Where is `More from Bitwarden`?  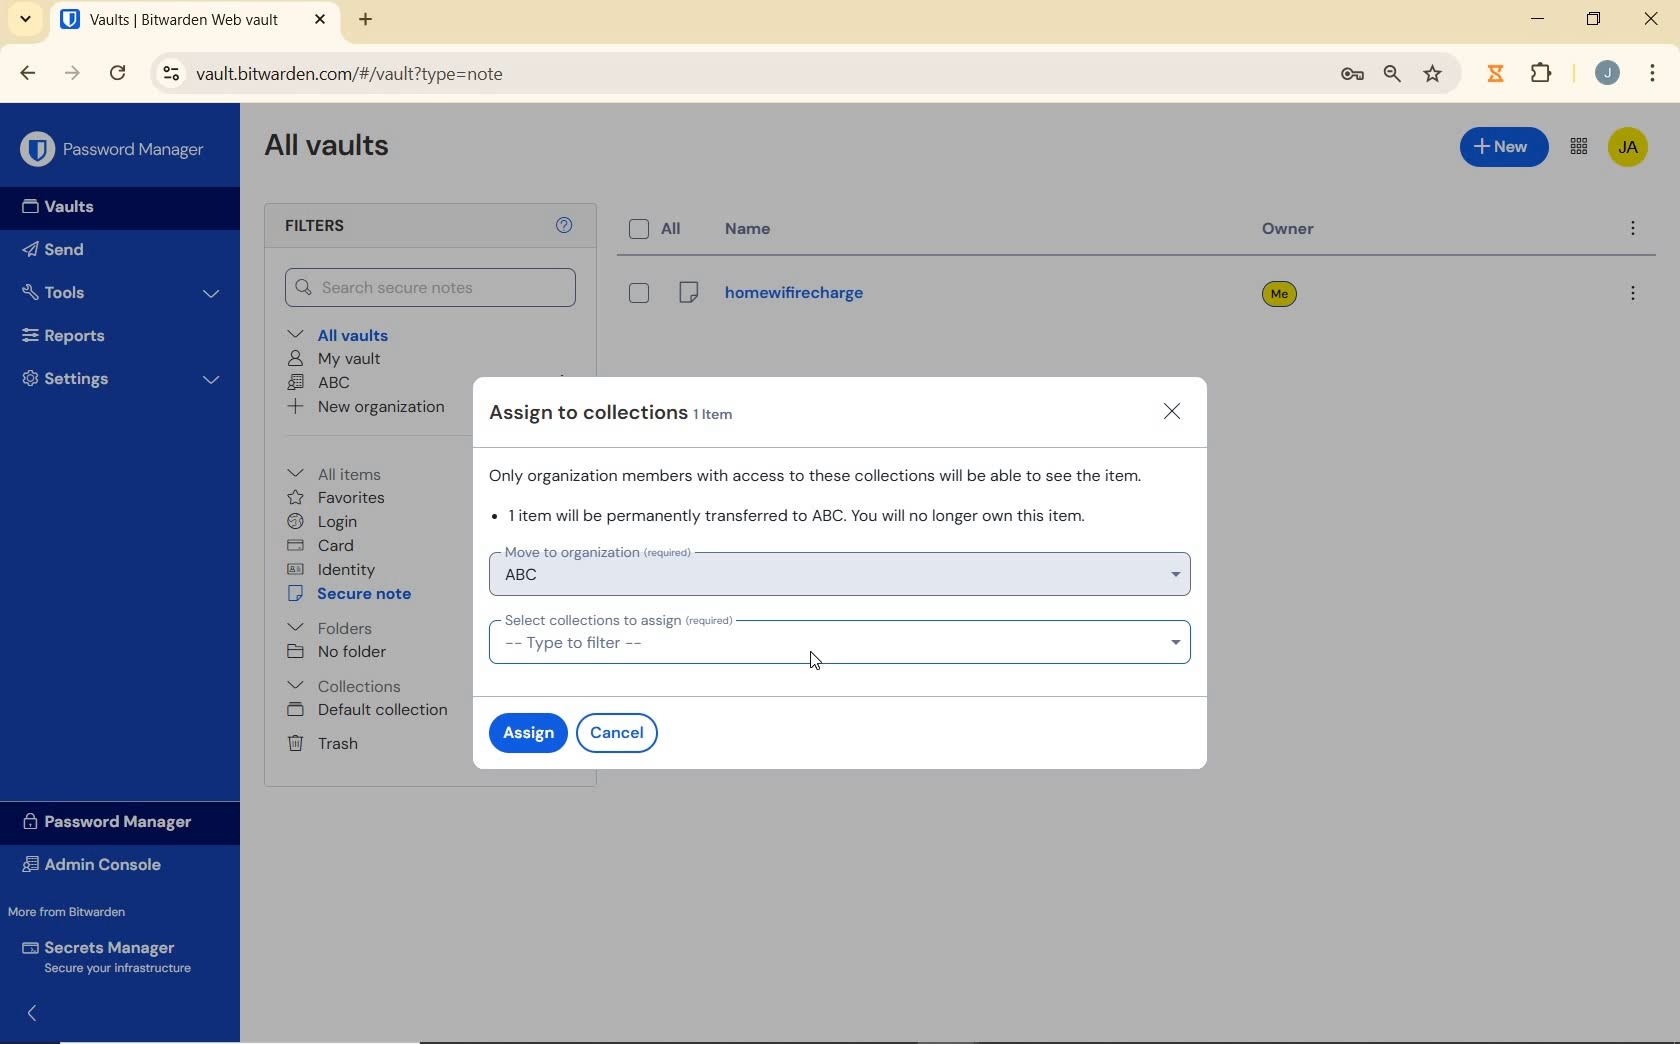 More from Bitwarden is located at coordinates (81, 911).